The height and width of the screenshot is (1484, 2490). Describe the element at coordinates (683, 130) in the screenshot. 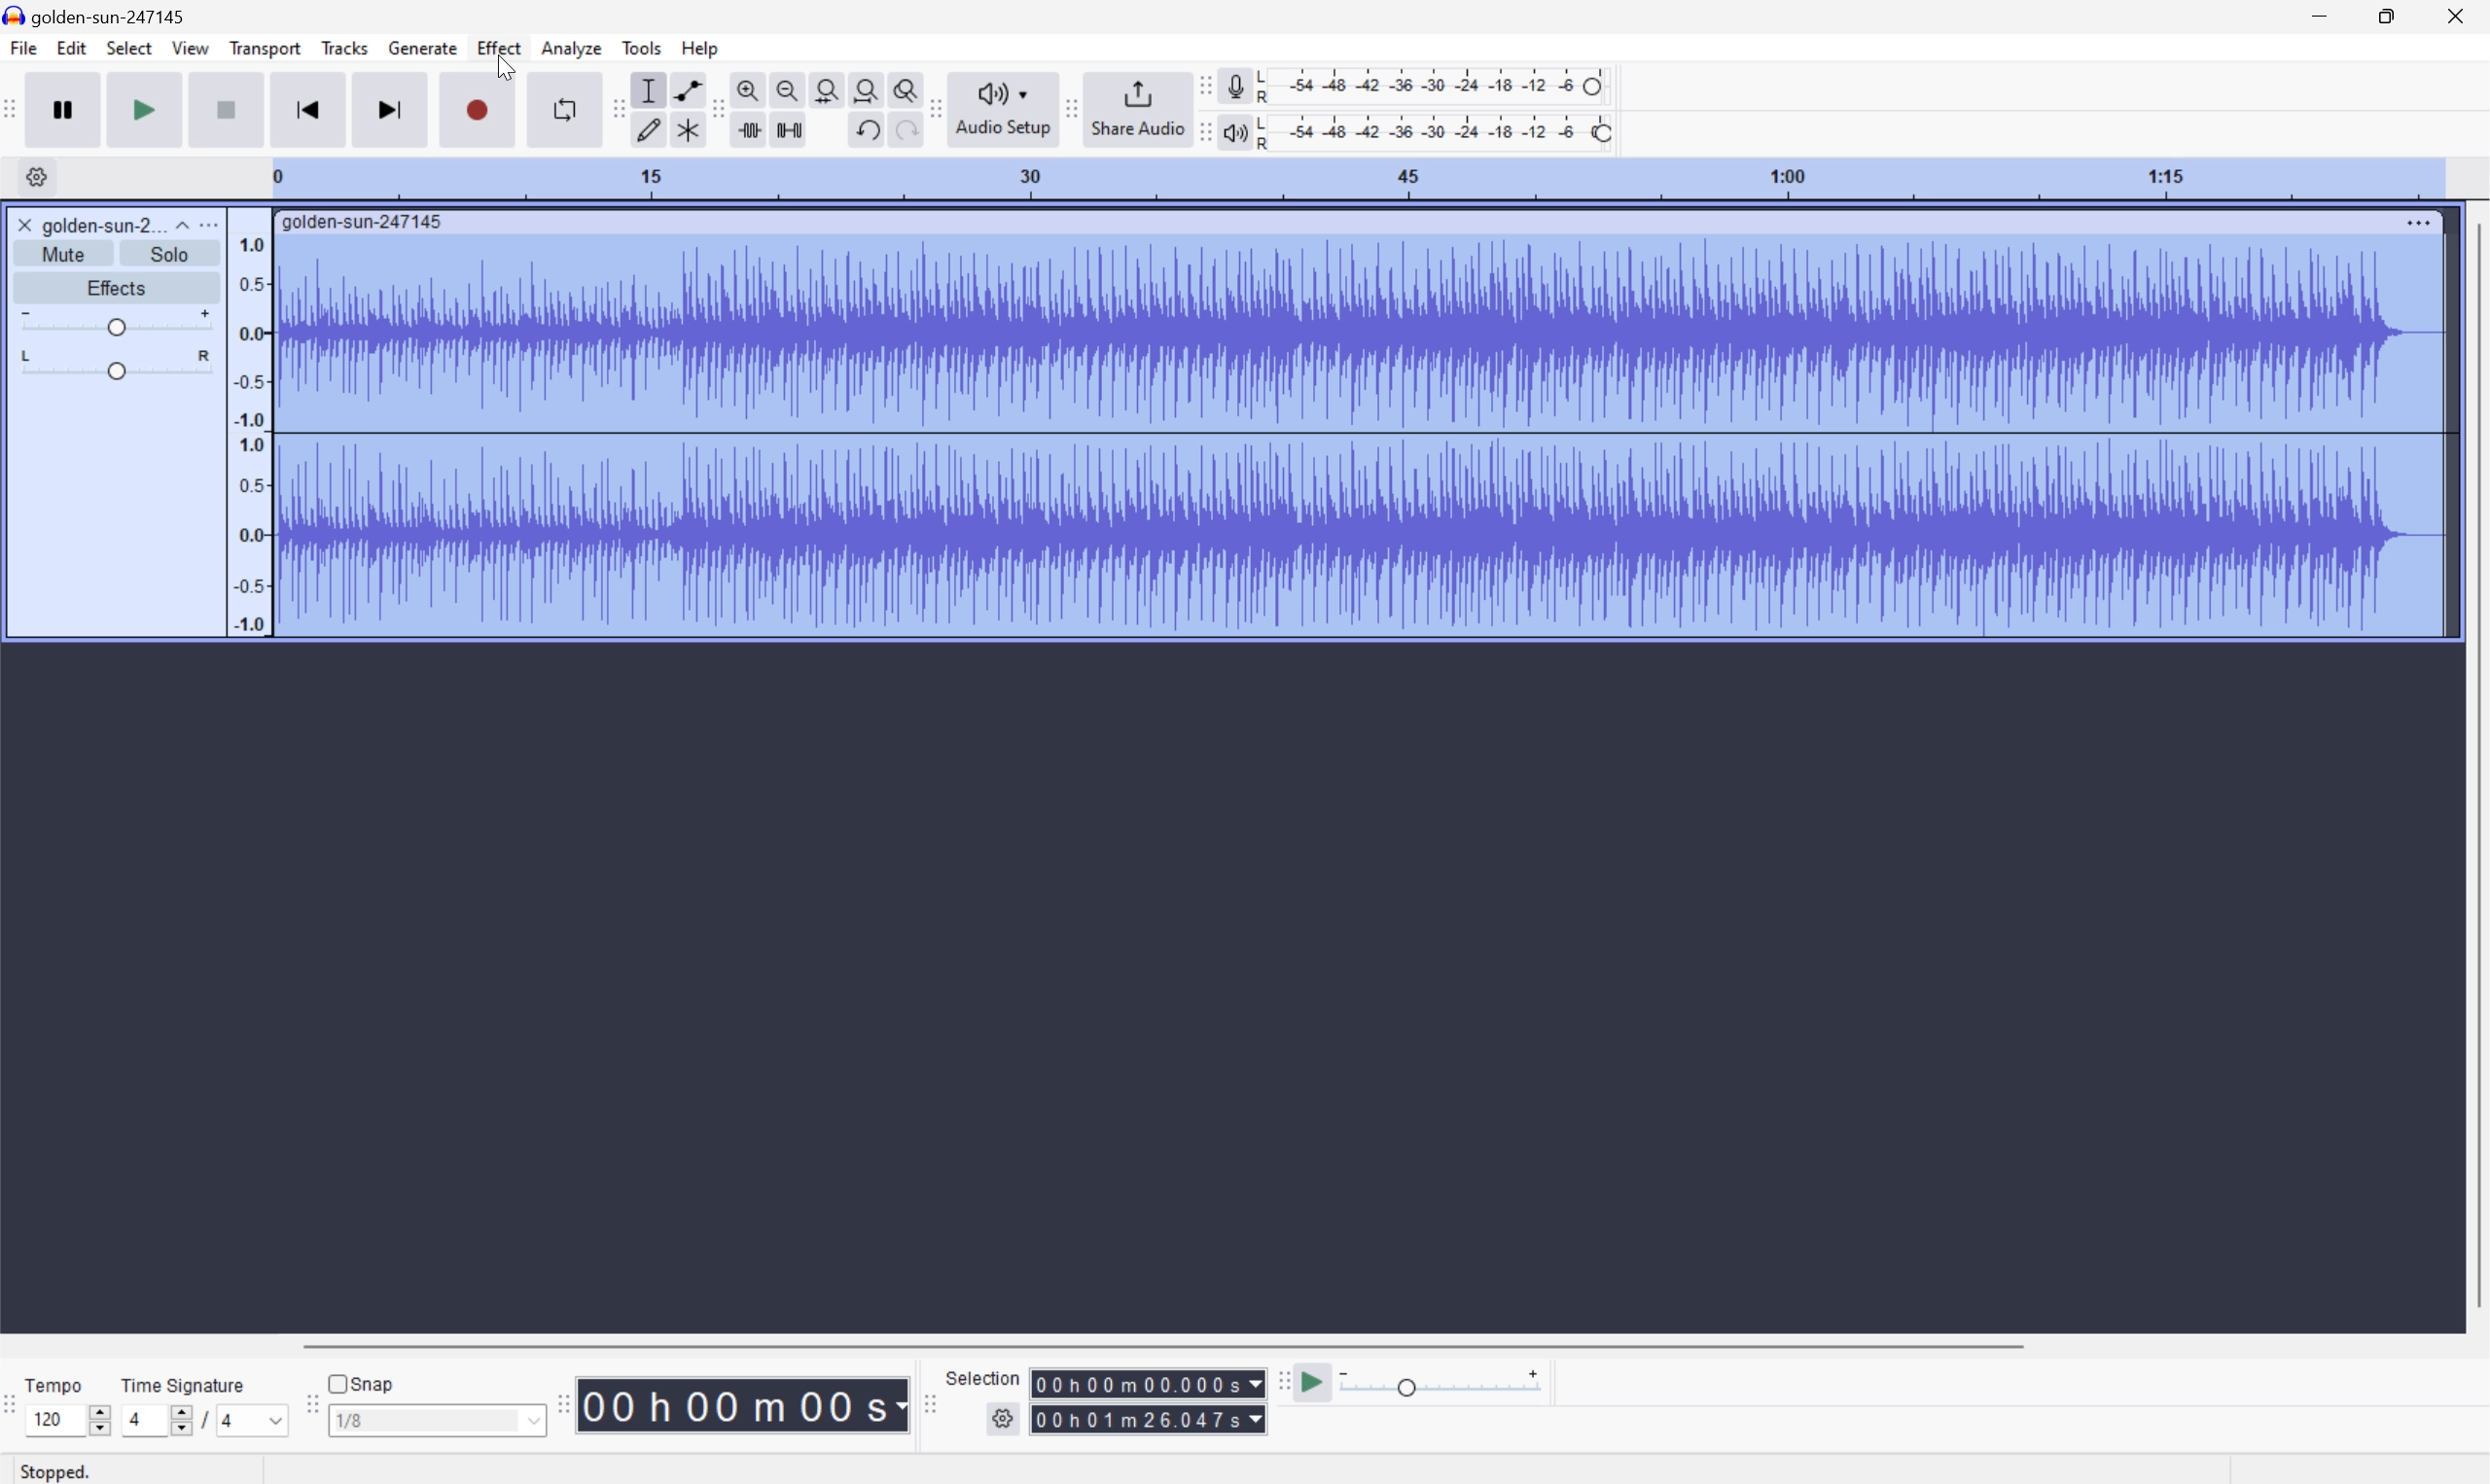

I see `Multi tool` at that location.